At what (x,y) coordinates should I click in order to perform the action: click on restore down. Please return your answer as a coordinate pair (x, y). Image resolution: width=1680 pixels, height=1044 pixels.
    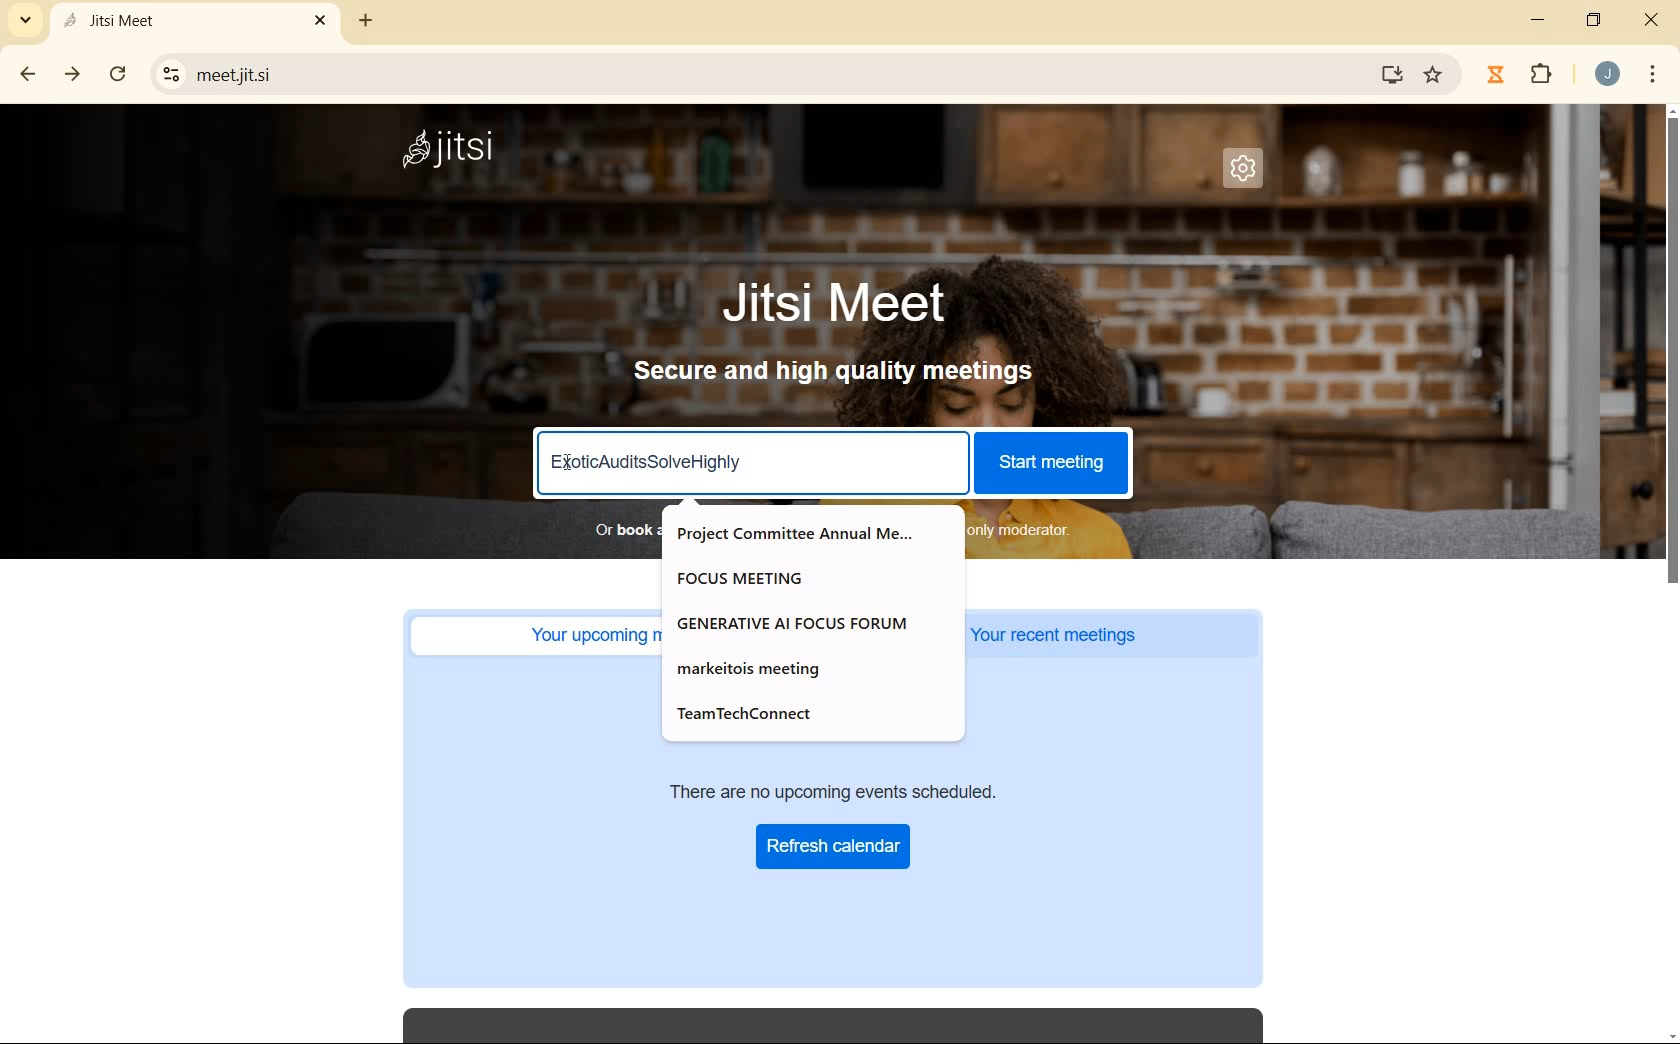
    Looking at the image, I should click on (1596, 22).